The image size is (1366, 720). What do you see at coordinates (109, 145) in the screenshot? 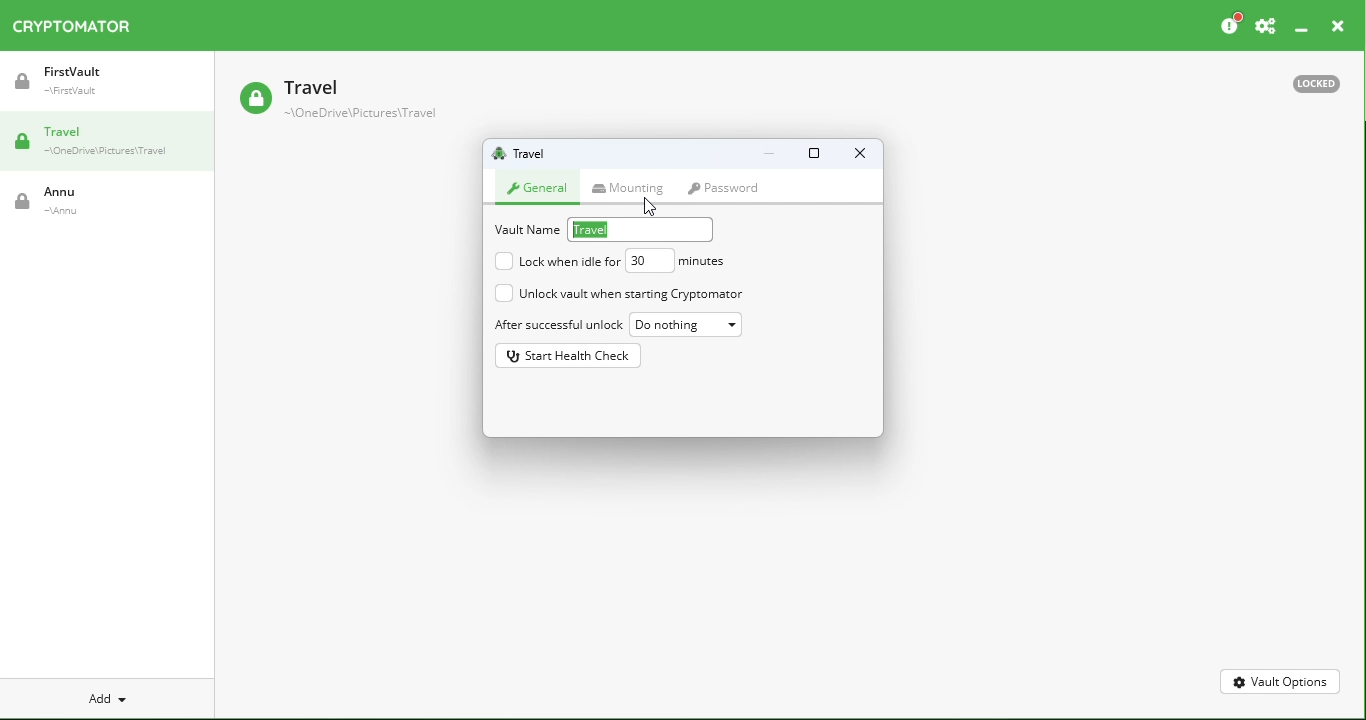
I see `Travel ` at bounding box center [109, 145].